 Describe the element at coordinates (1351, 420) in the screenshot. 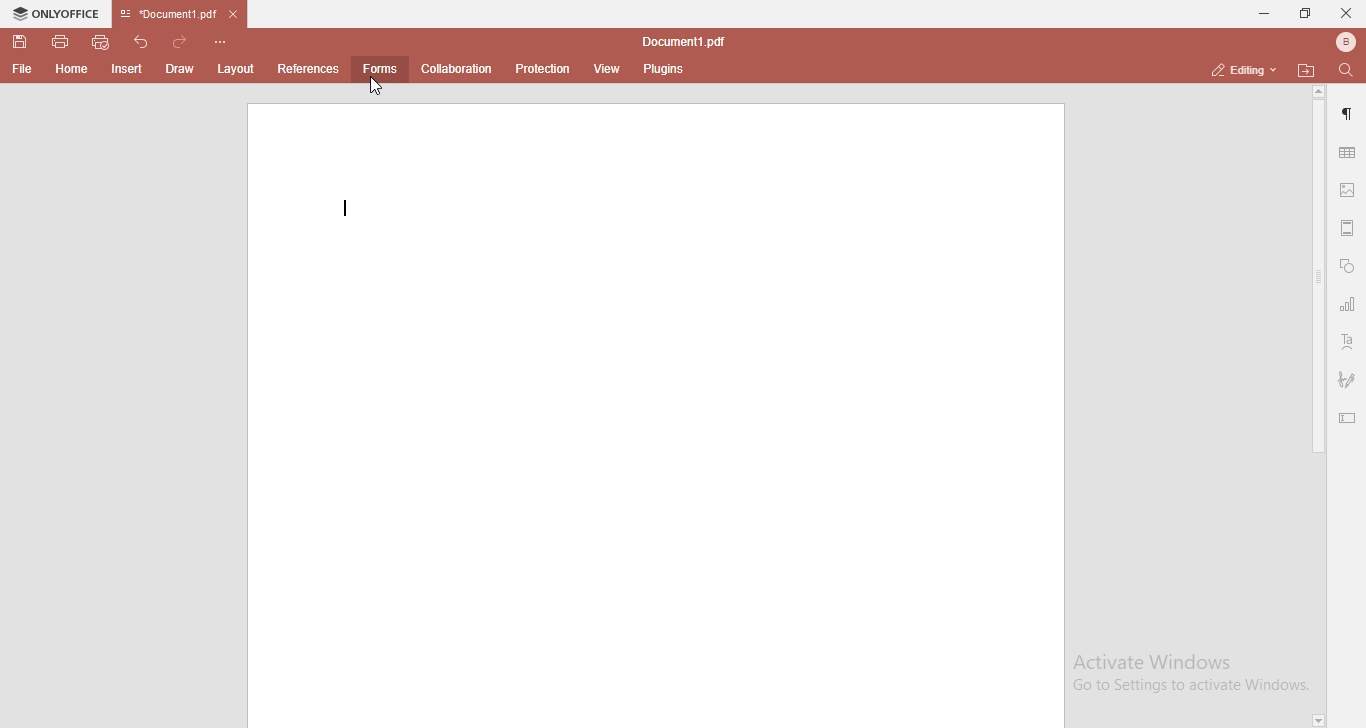

I see `edit text` at that location.